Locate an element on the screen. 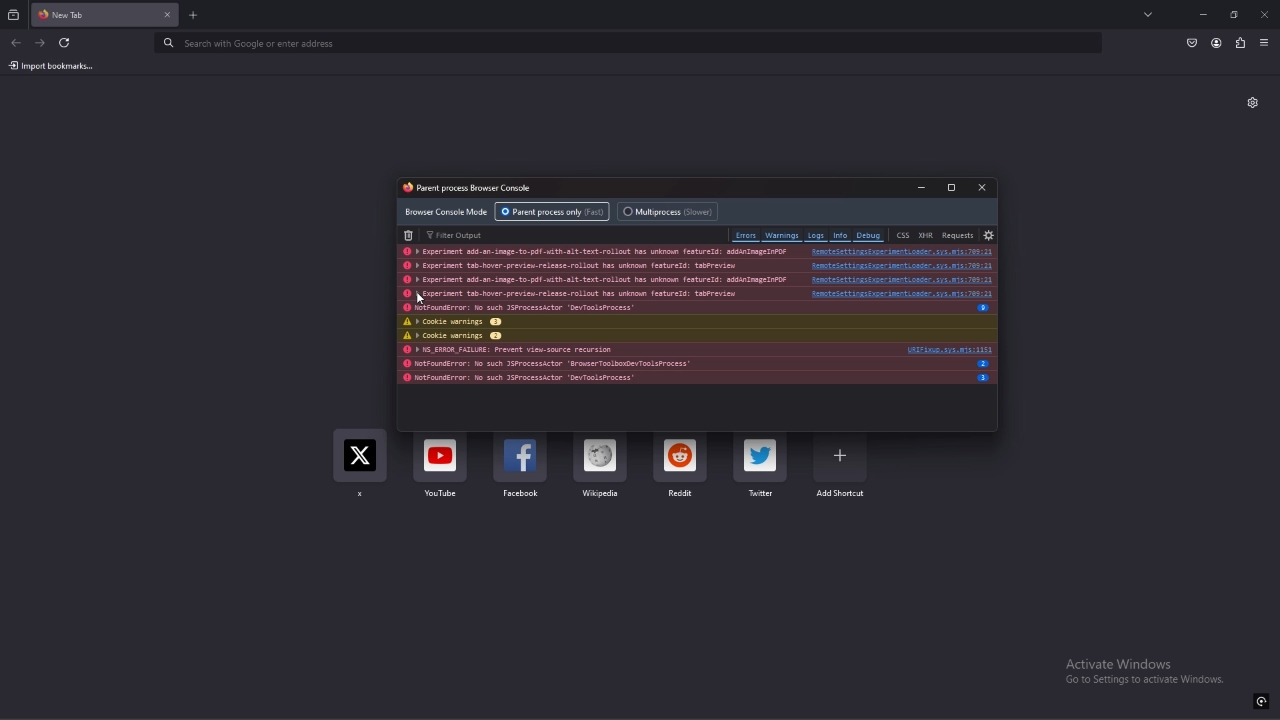 The height and width of the screenshot is (720, 1280). search bar is located at coordinates (628, 45).